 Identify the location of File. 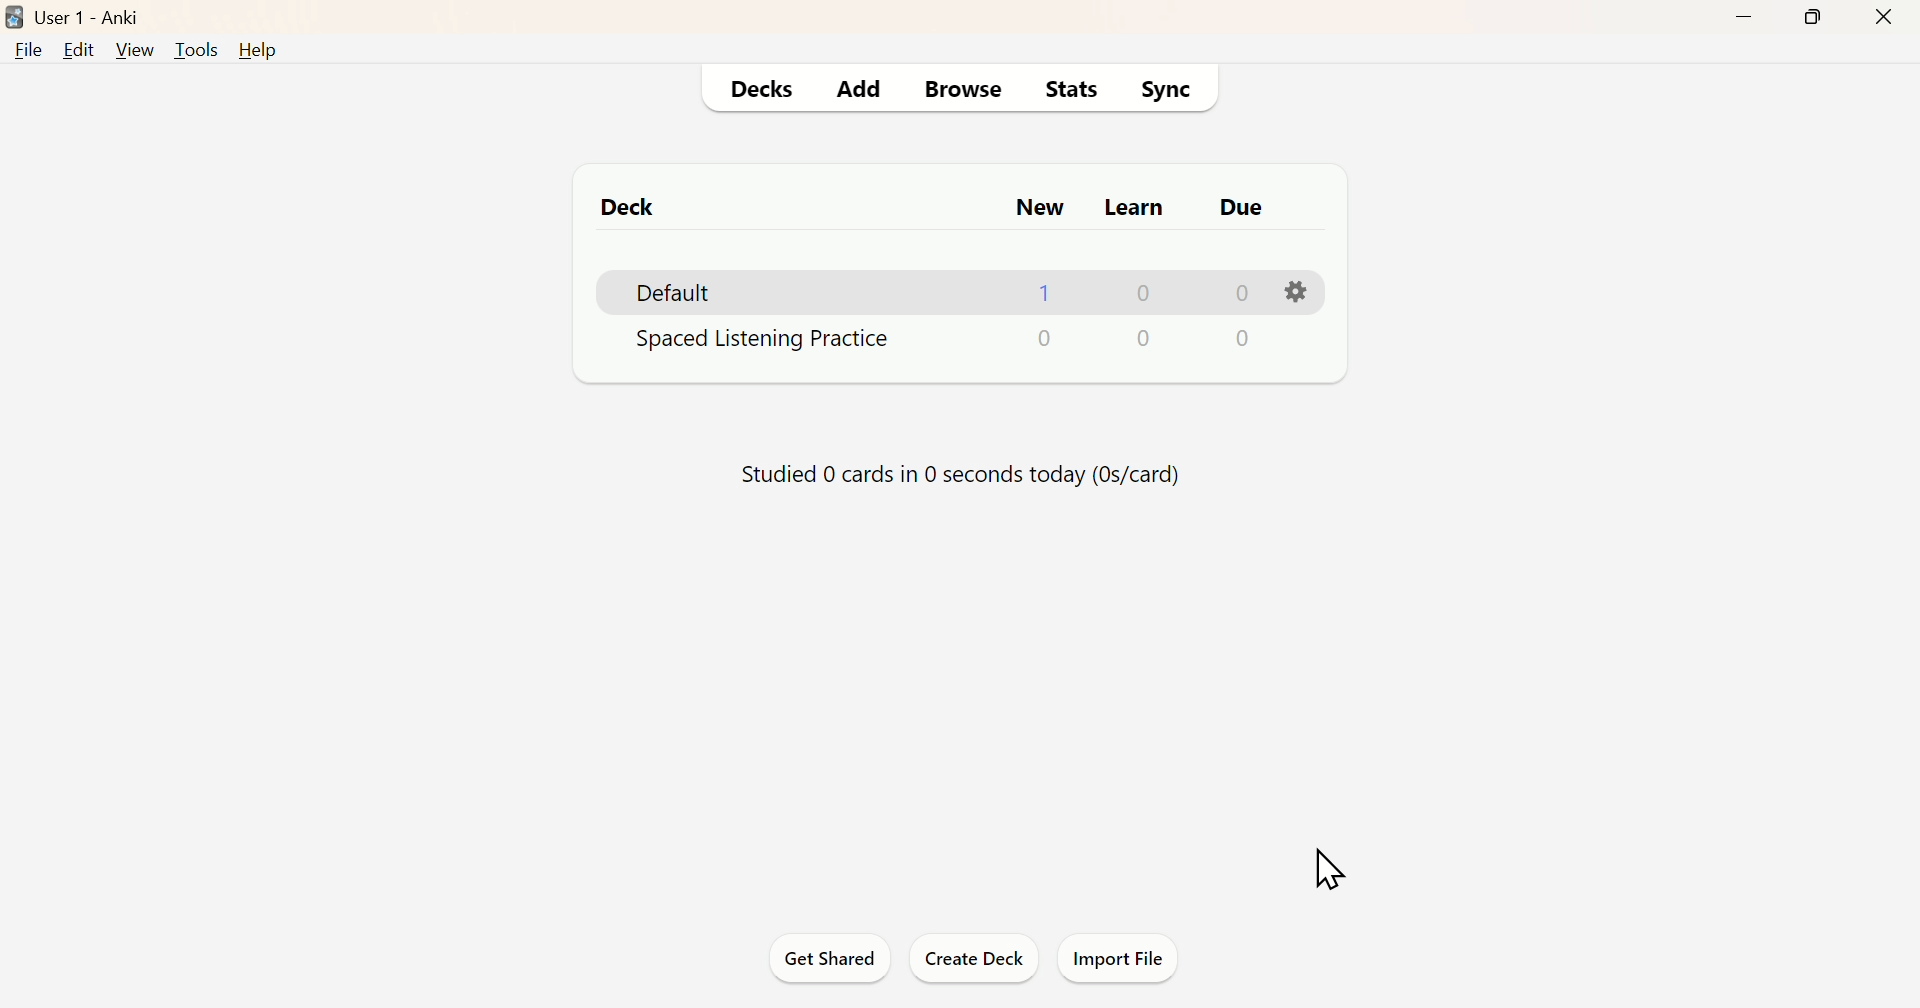
(27, 54).